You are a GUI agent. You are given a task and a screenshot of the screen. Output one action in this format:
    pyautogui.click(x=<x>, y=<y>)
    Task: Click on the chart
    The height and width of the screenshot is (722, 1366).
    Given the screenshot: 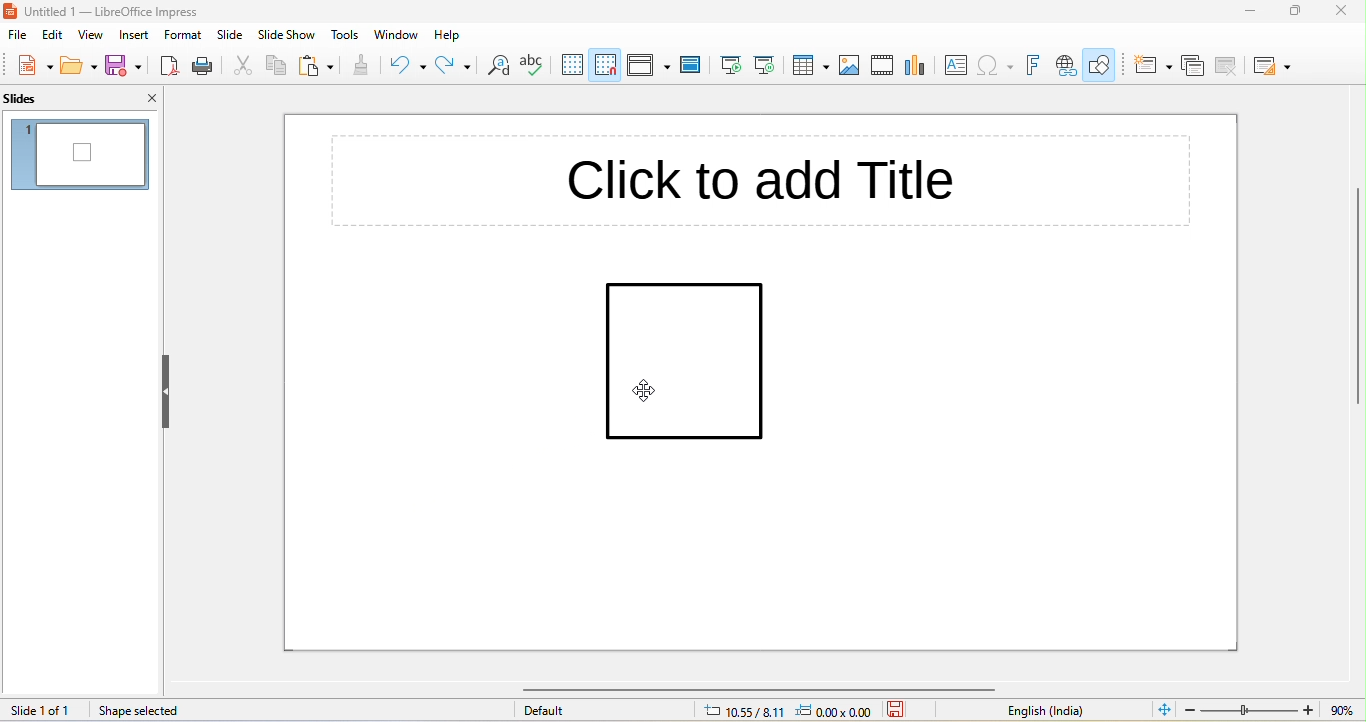 What is the action you would take?
    pyautogui.click(x=916, y=67)
    